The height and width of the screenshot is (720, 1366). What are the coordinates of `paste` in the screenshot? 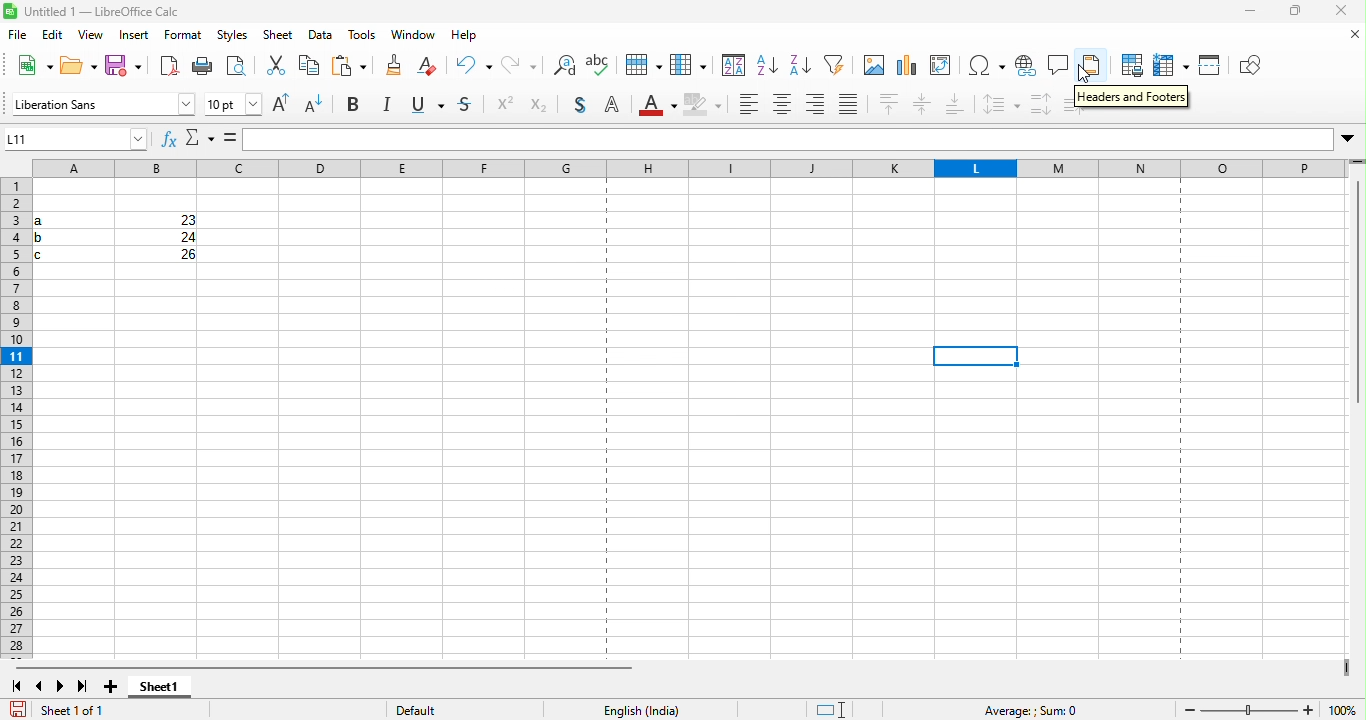 It's located at (307, 68).